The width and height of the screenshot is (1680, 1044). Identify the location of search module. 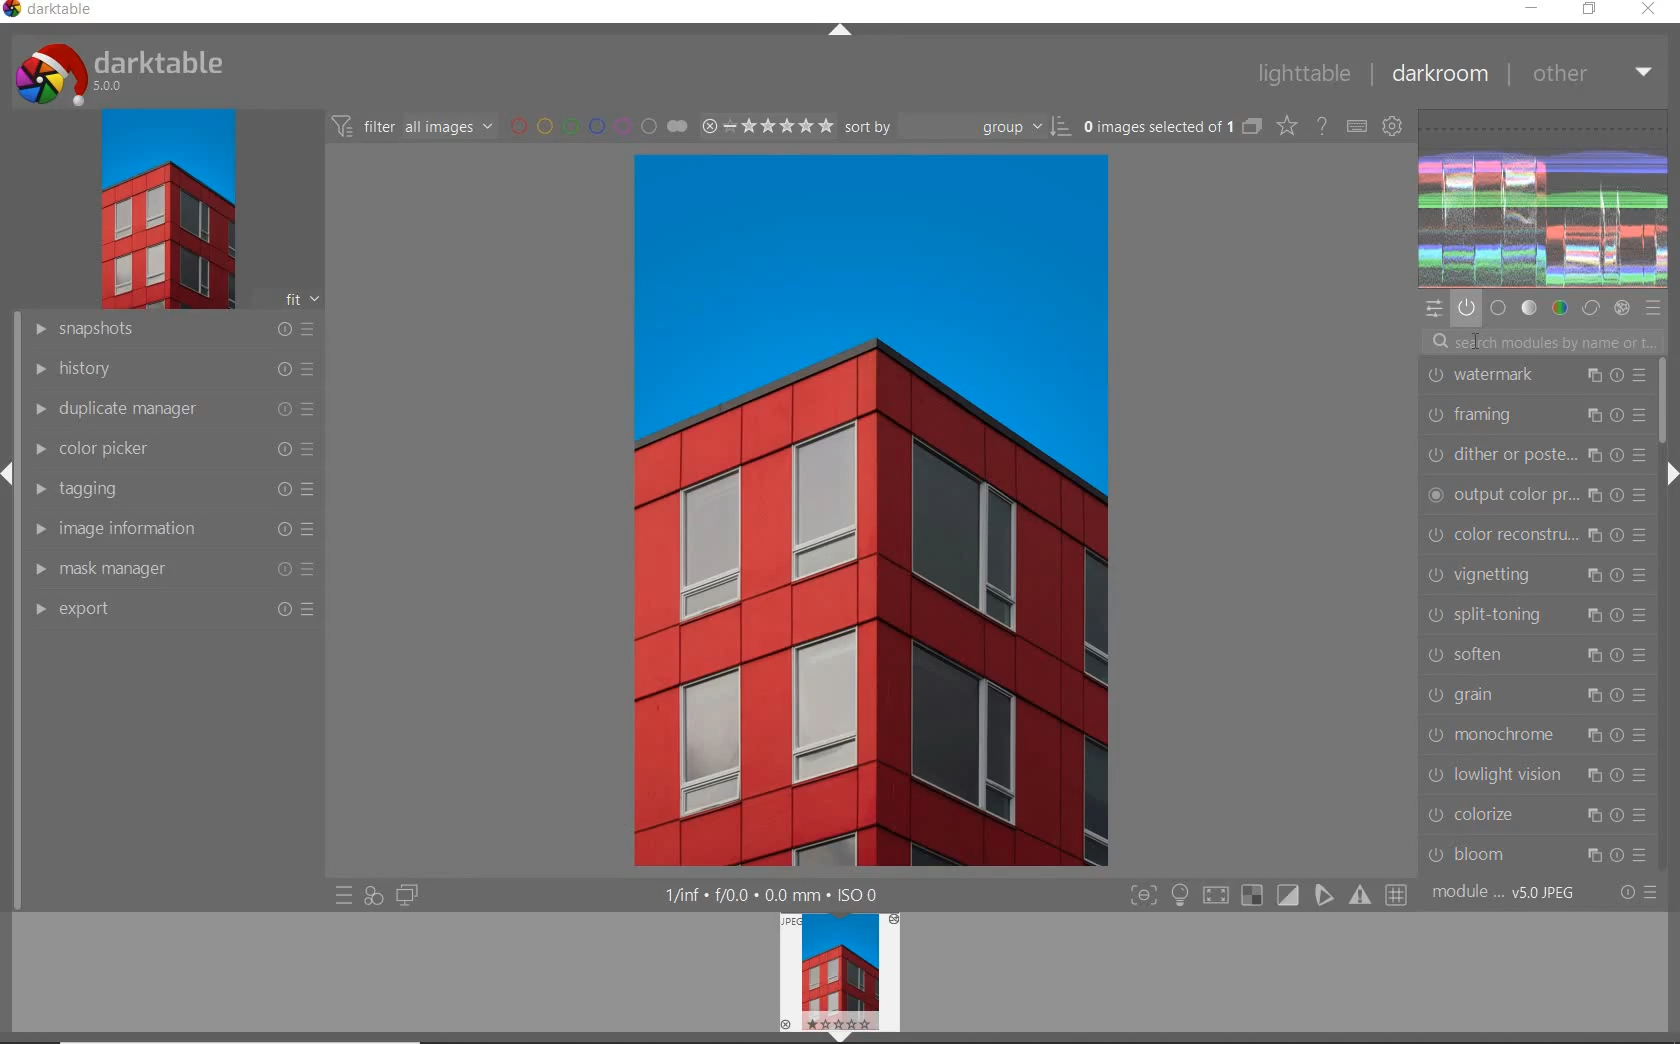
(1547, 340).